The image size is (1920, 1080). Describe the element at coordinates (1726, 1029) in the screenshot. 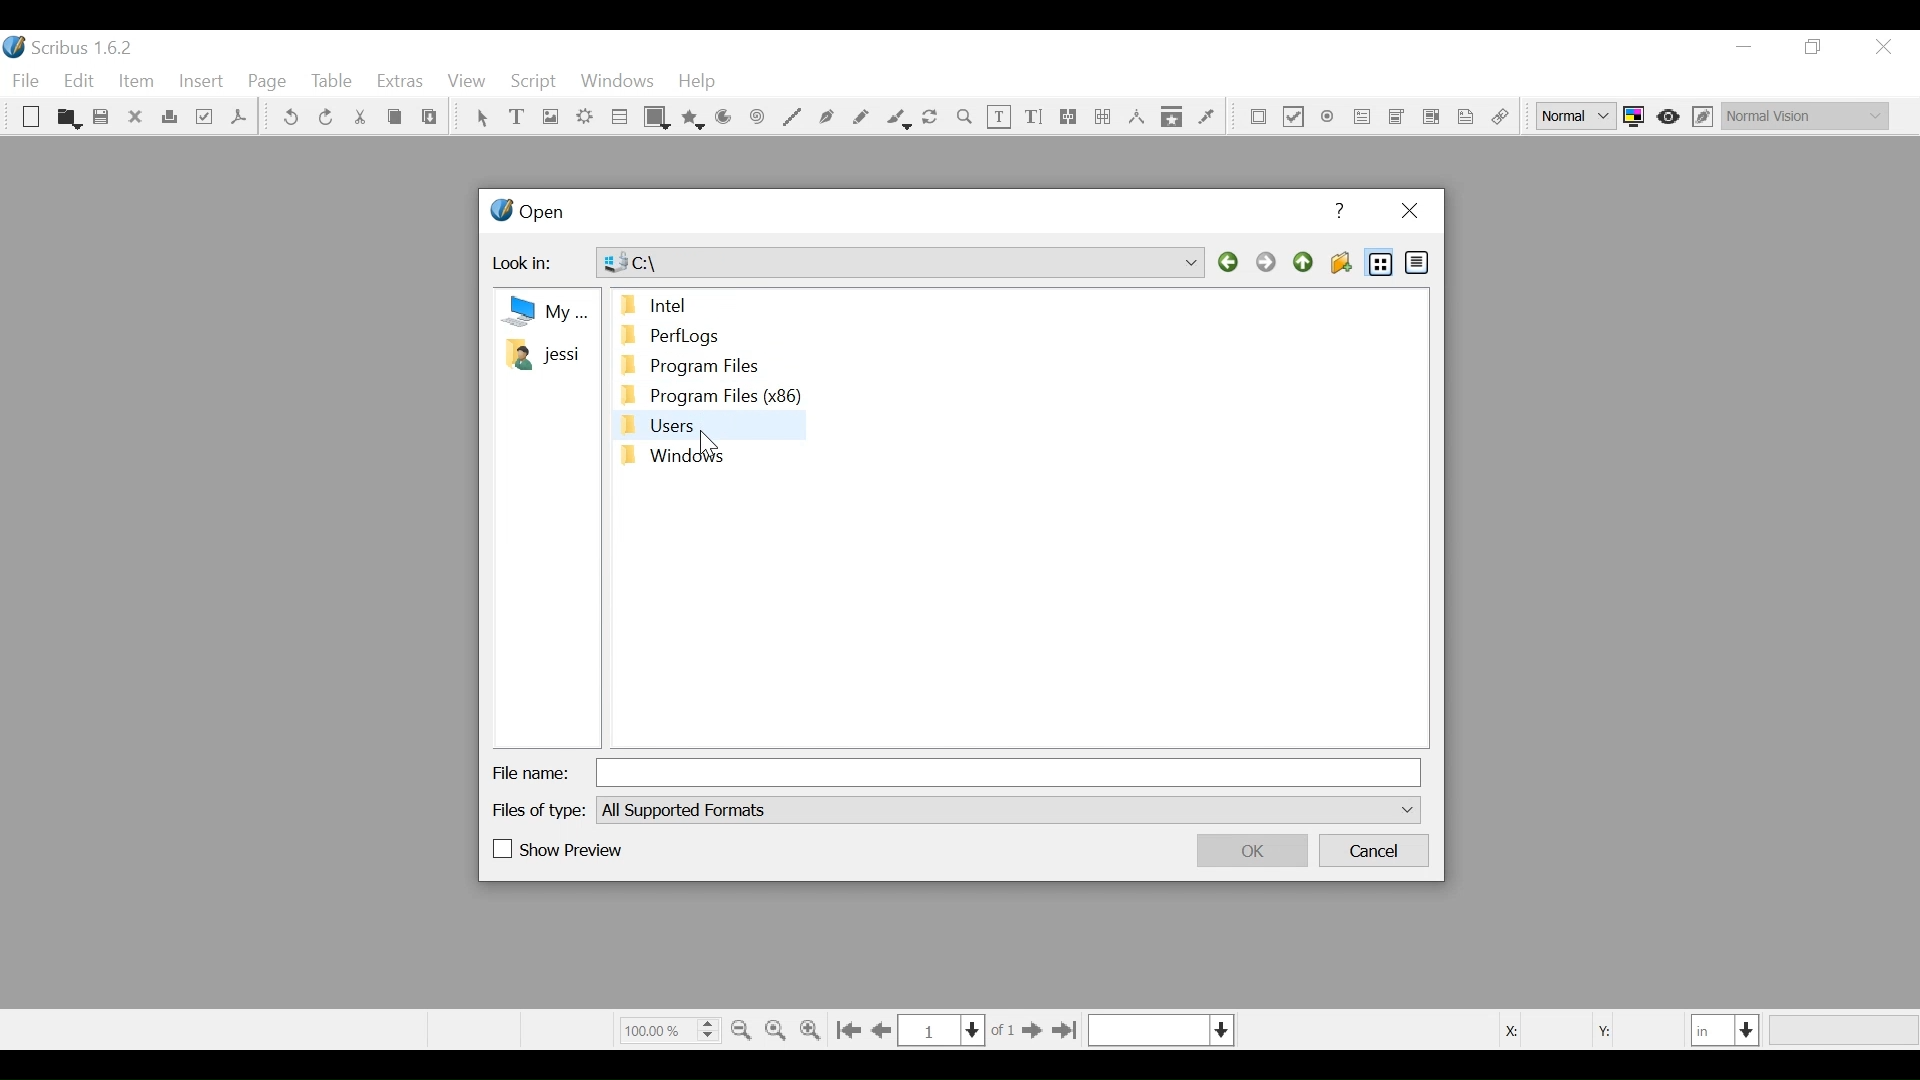

I see `Select the current unit` at that location.